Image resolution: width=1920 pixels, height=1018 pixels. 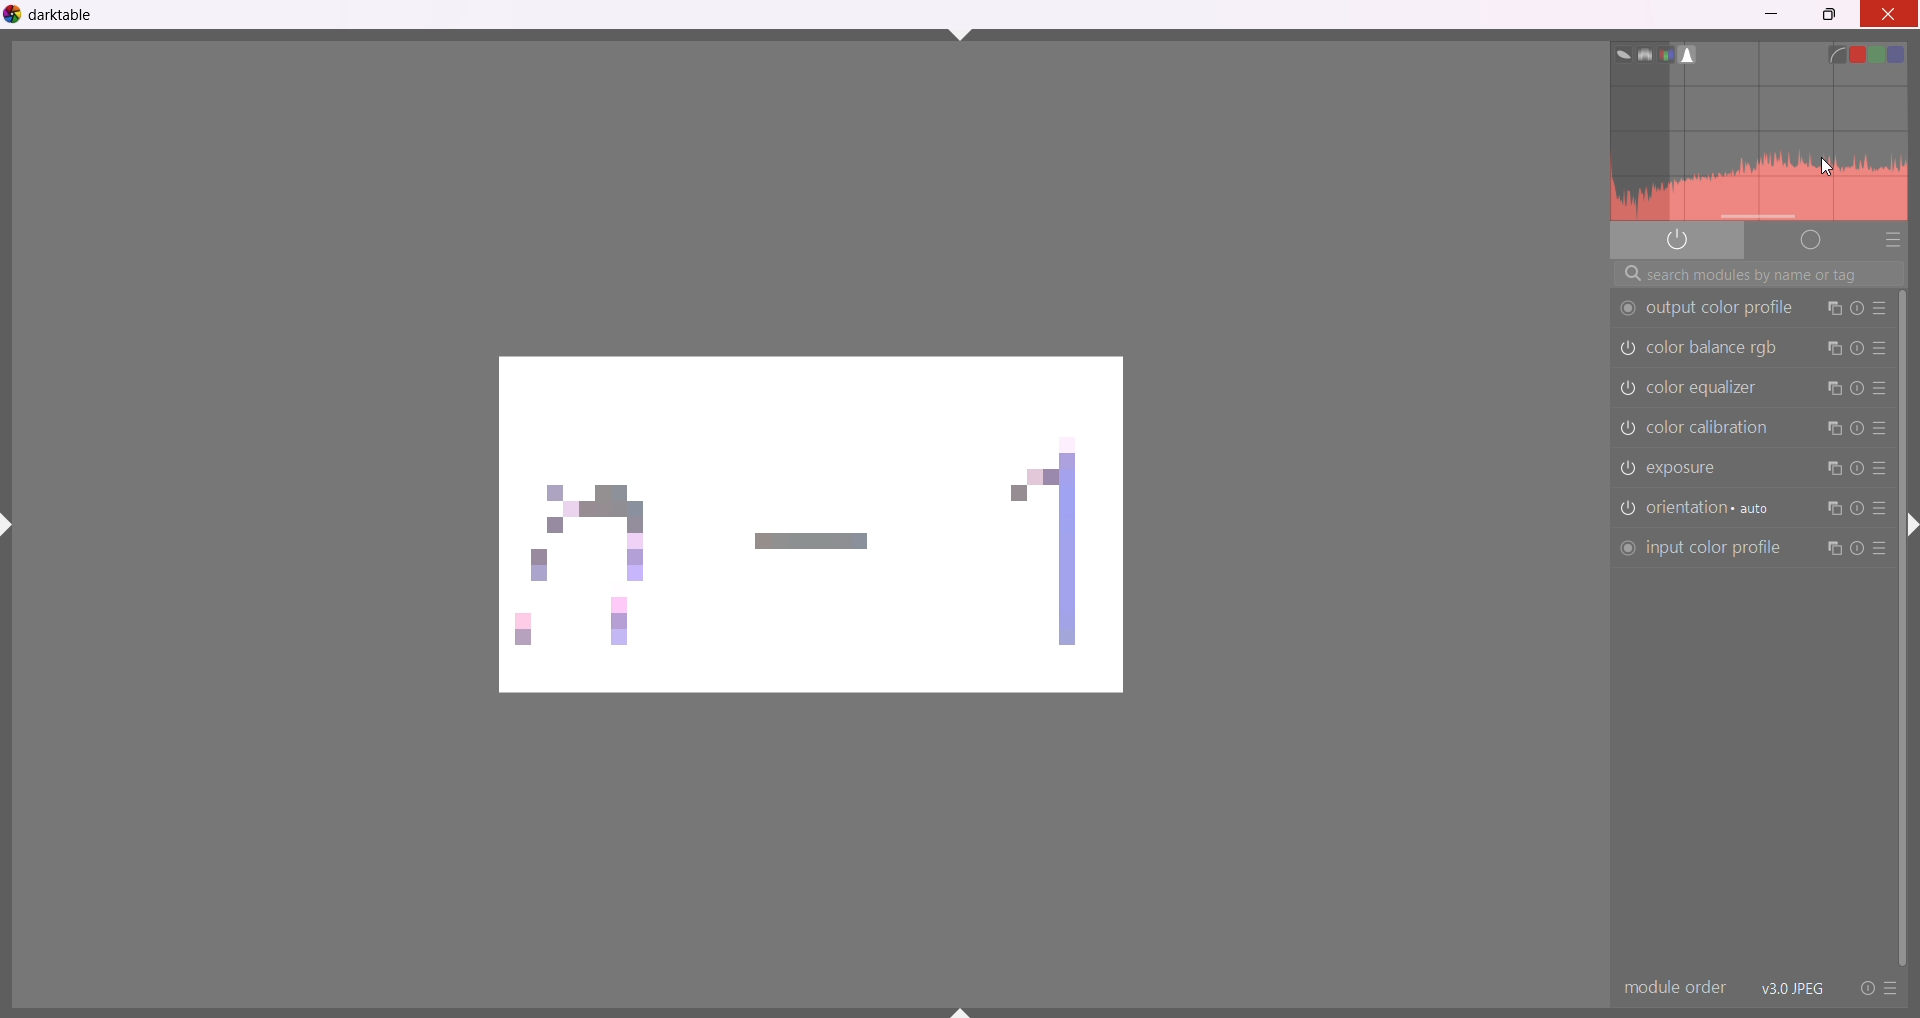 I want to click on color balance rgb, so click(x=1717, y=352).